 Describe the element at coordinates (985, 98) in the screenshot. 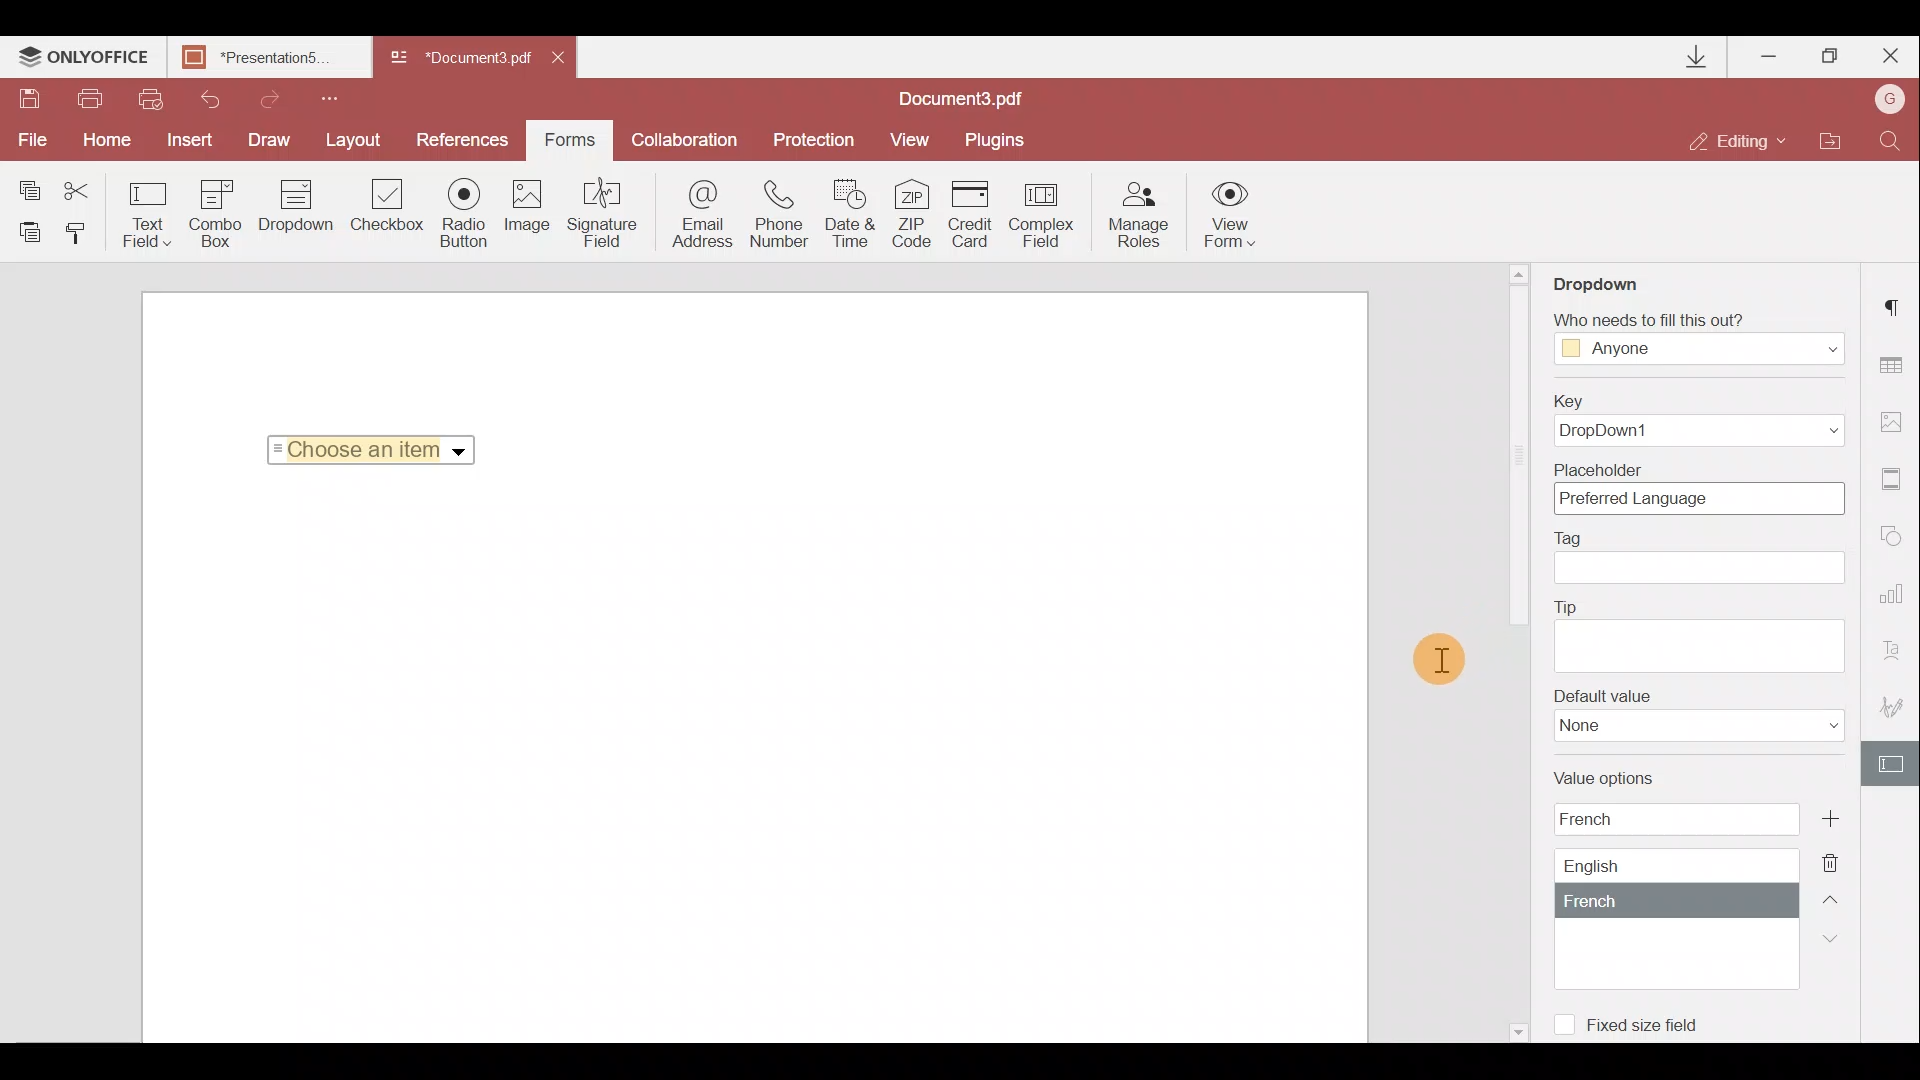

I see `Document3.pdf` at that location.